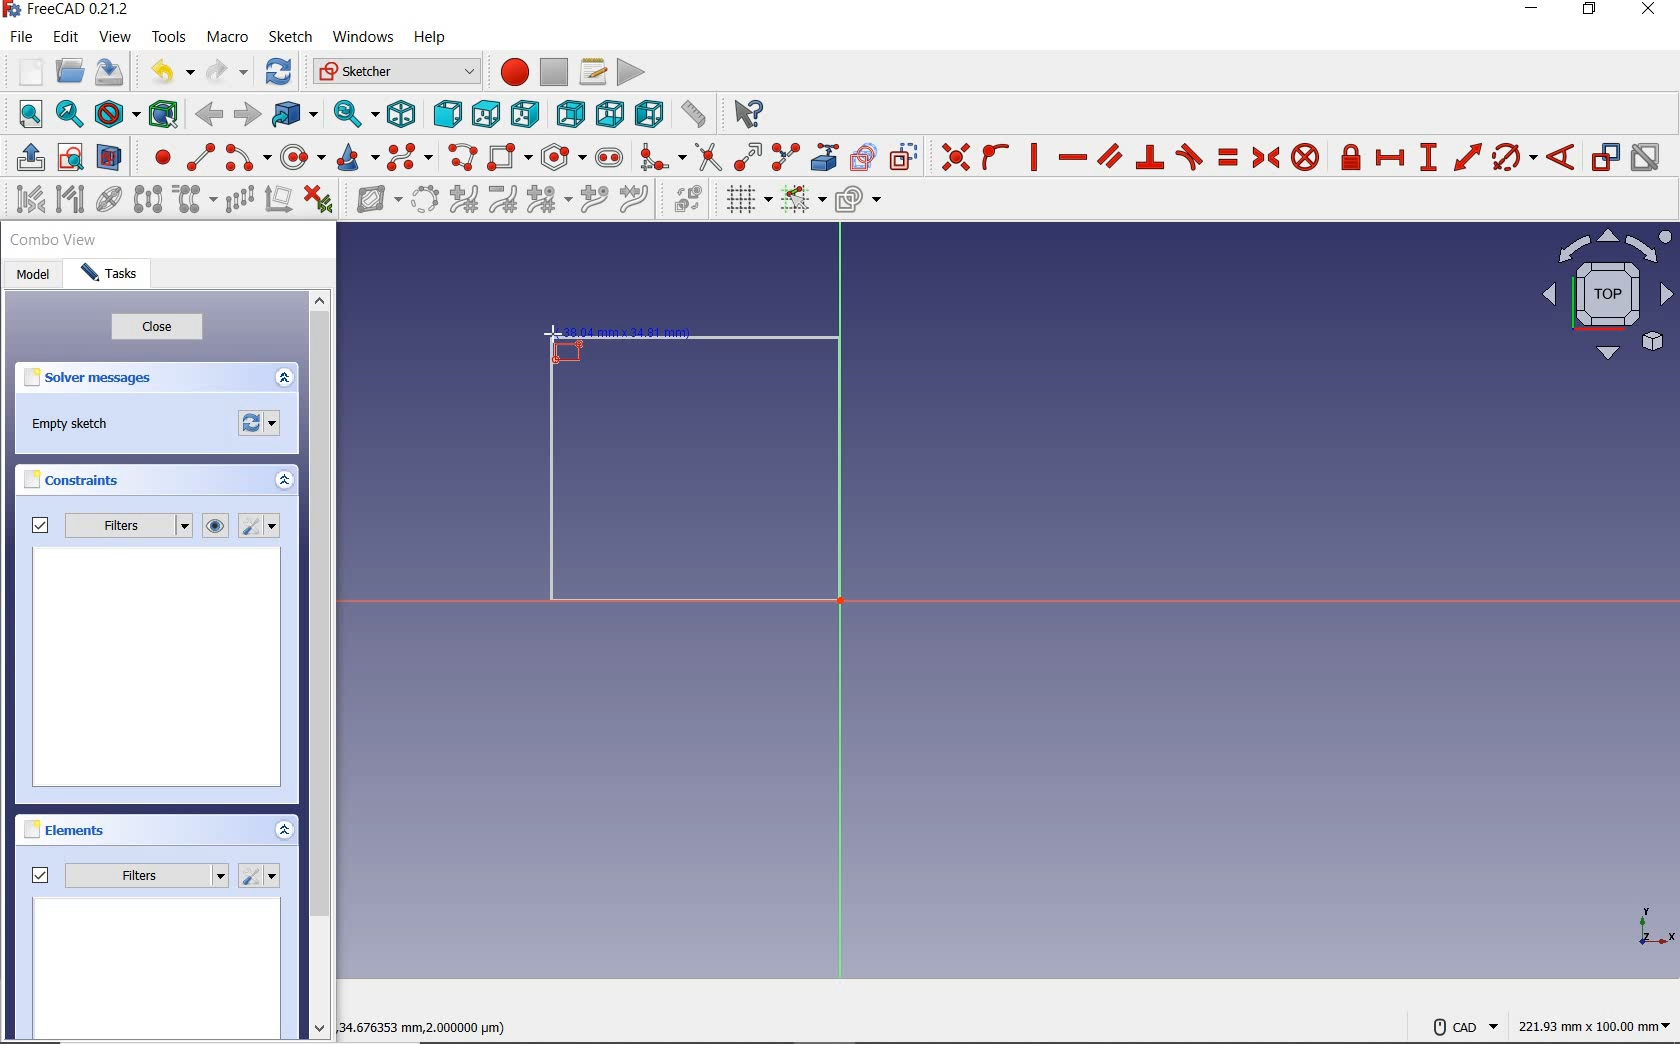 This screenshot has width=1680, height=1044. Describe the element at coordinates (69, 37) in the screenshot. I see `edit` at that location.